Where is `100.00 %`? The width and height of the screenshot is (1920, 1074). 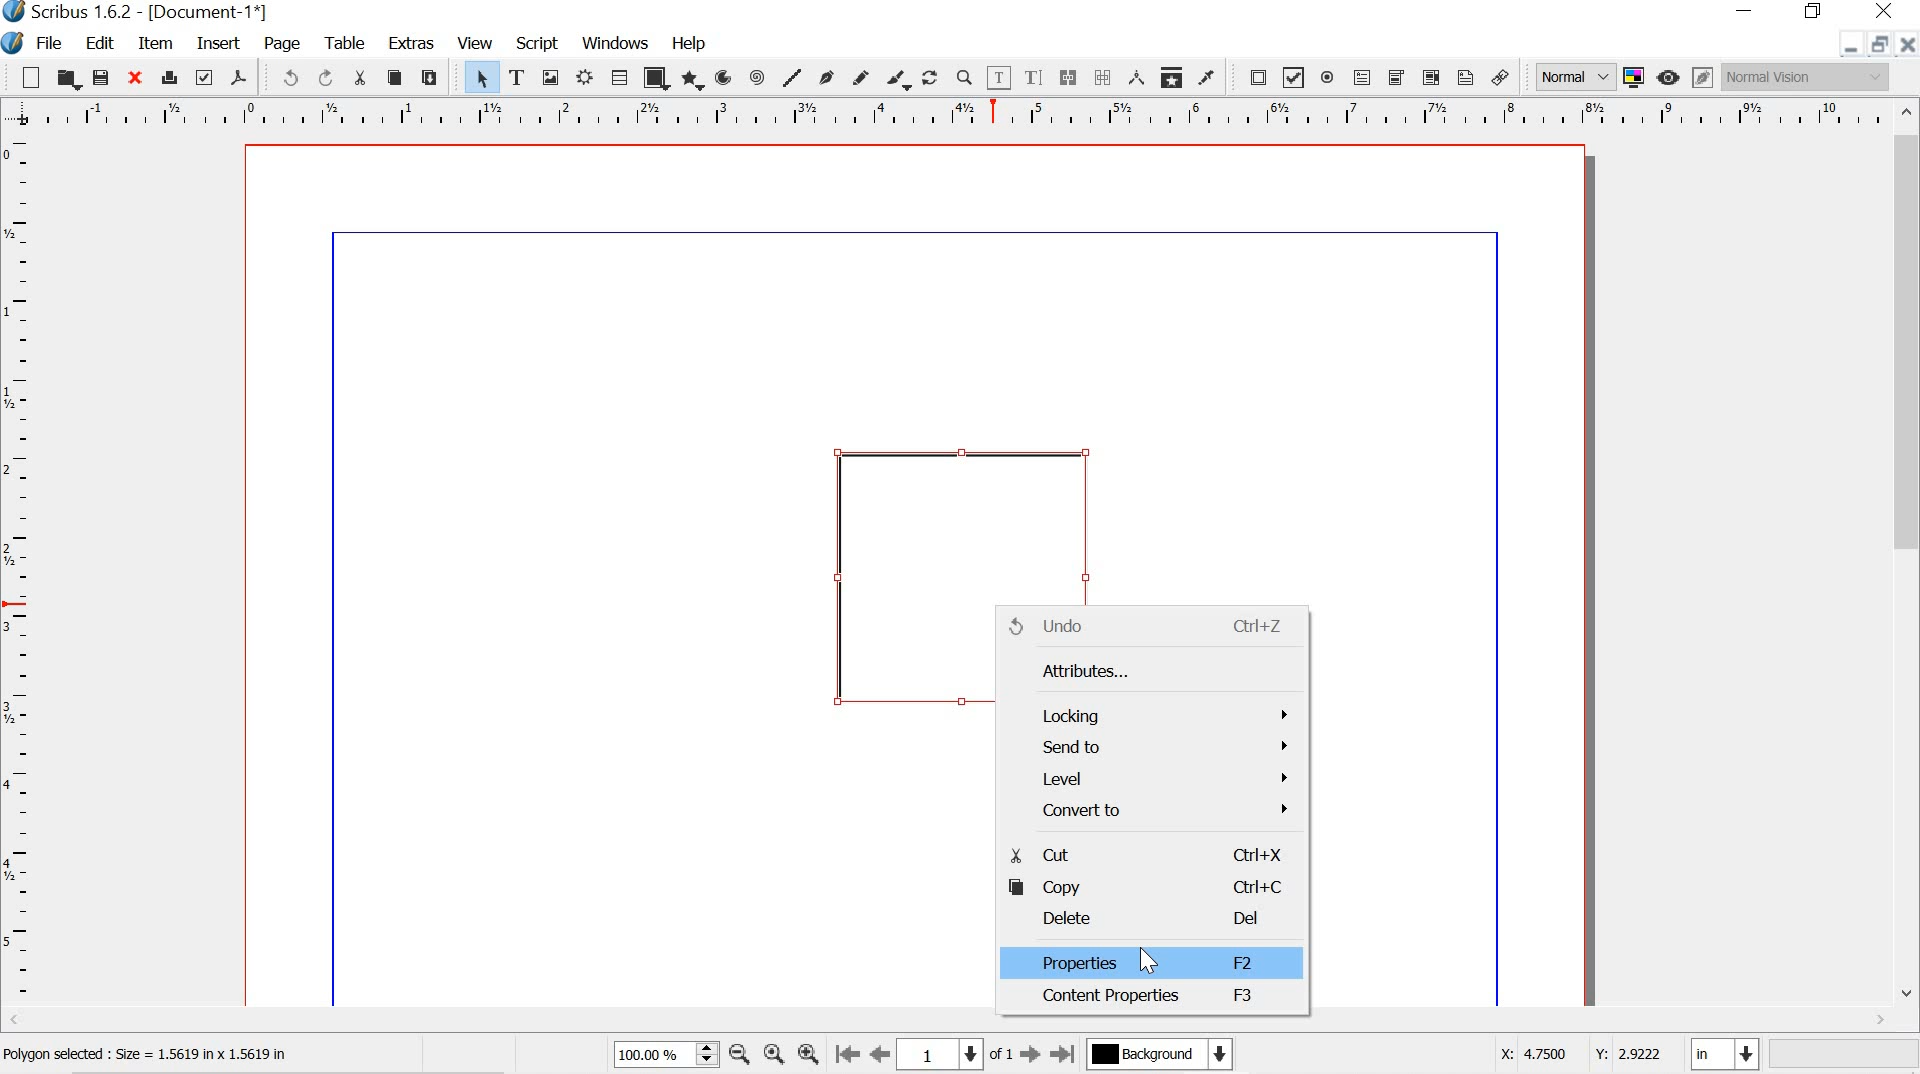 100.00 % is located at coordinates (649, 1055).